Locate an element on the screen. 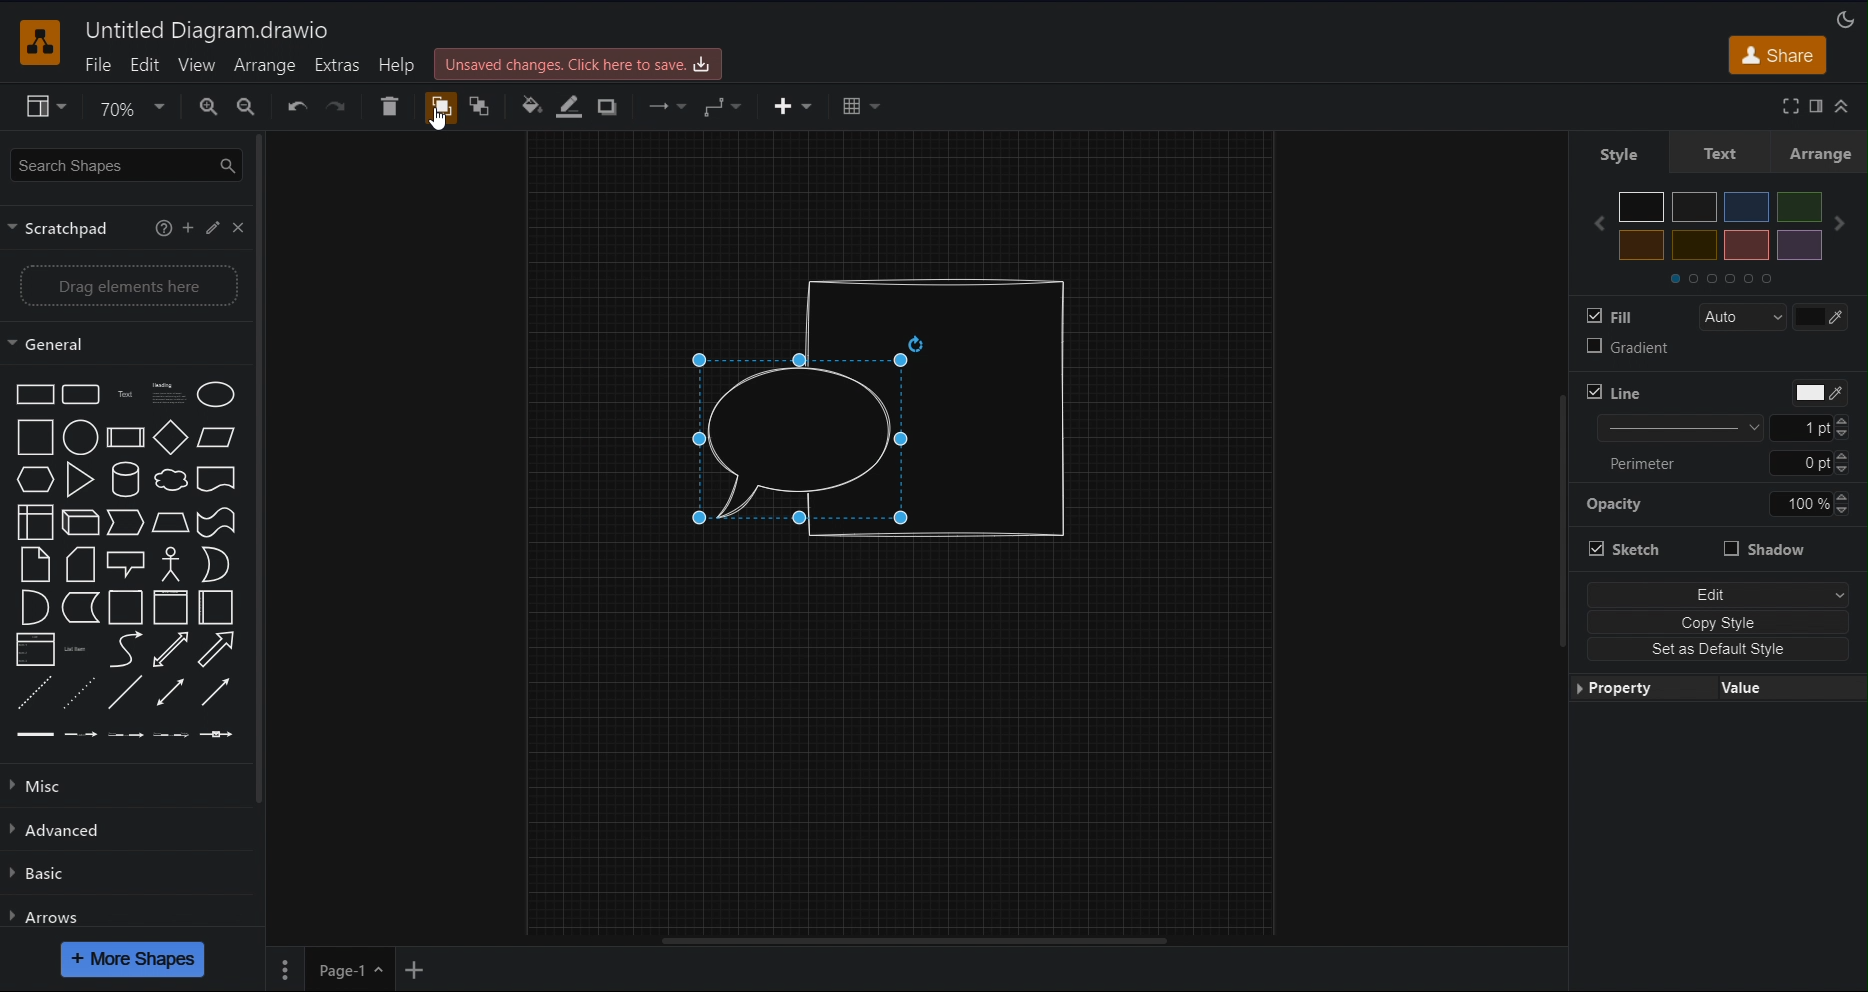 The height and width of the screenshot is (992, 1868). Collapse is located at coordinates (1842, 106).